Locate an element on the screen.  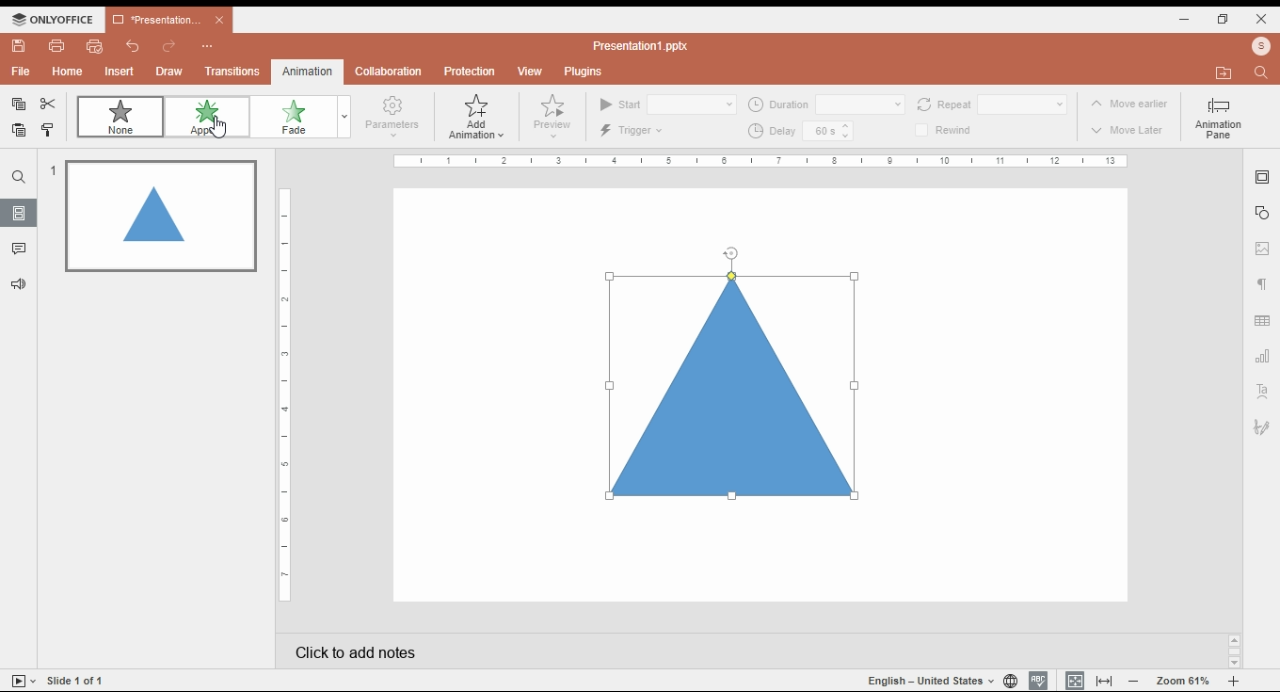
move later is located at coordinates (1126, 130).